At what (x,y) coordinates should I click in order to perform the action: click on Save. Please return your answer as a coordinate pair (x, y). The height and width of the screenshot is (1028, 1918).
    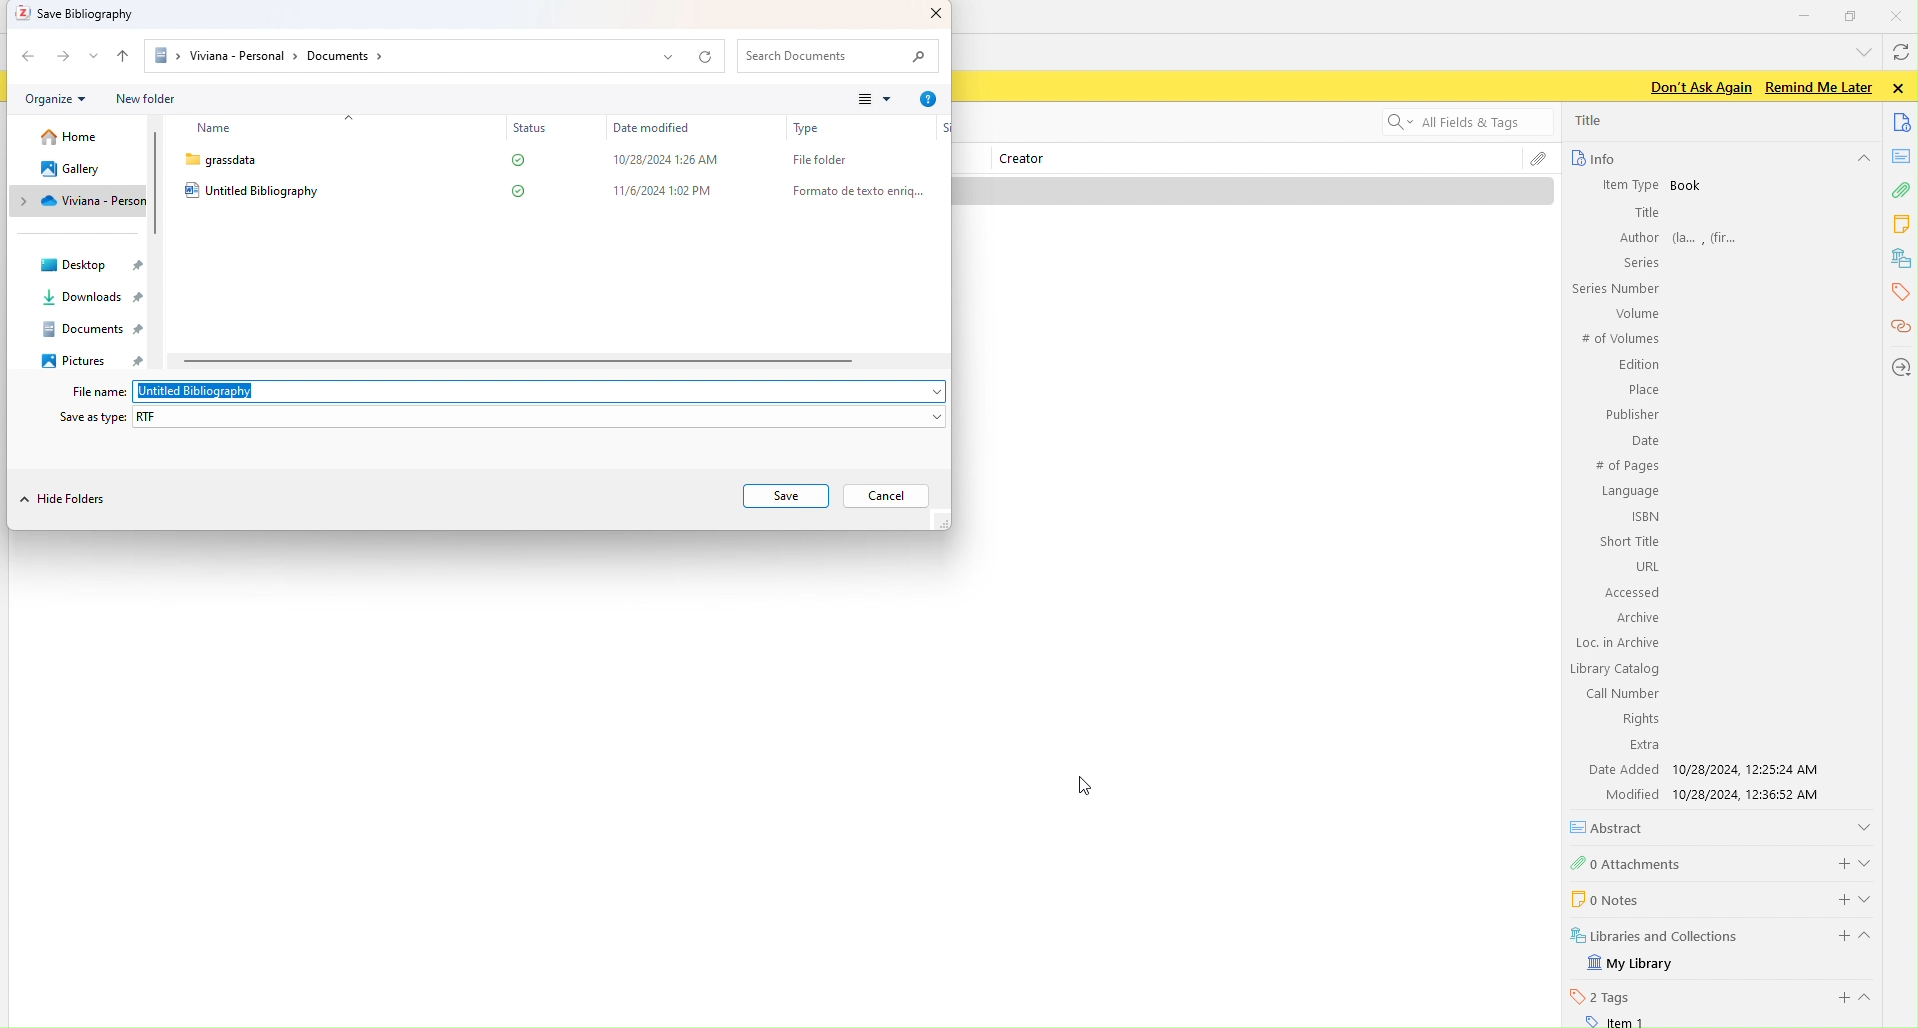
    Looking at the image, I should click on (789, 496).